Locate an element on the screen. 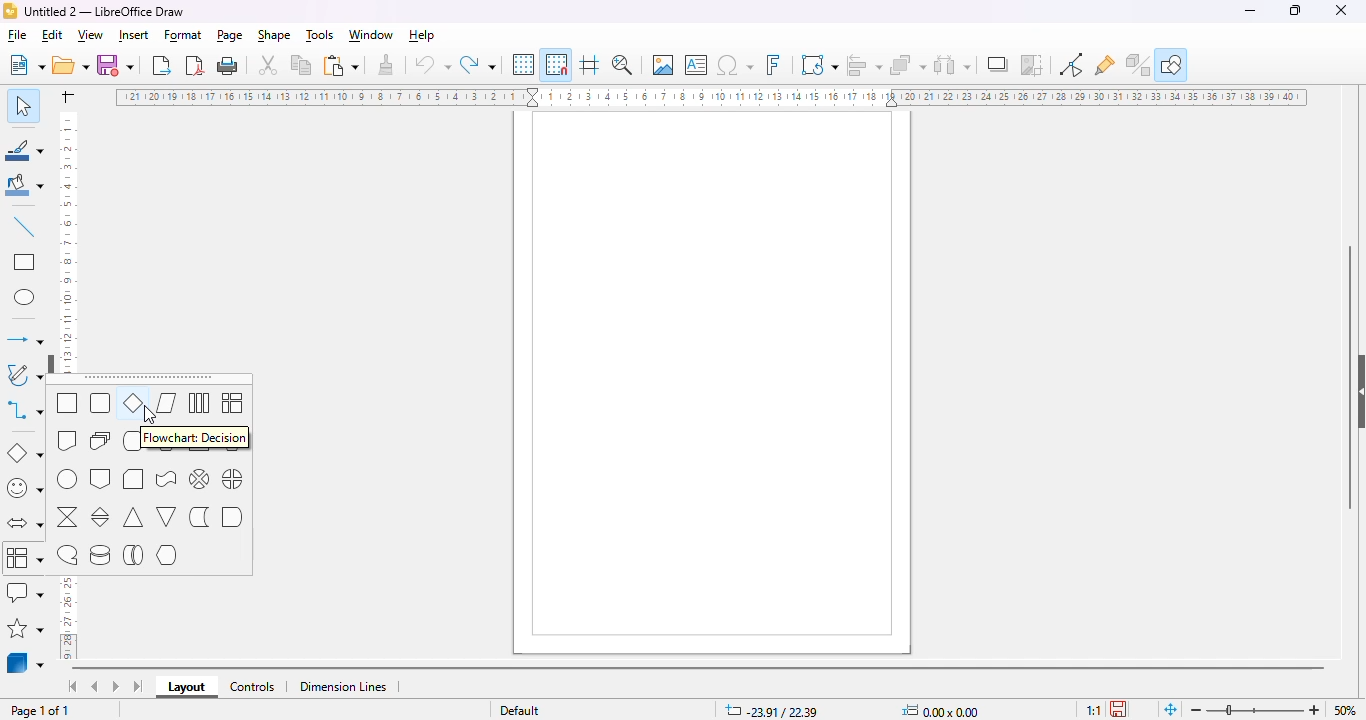 This screenshot has width=1366, height=720. flowchart: data is located at coordinates (167, 403).